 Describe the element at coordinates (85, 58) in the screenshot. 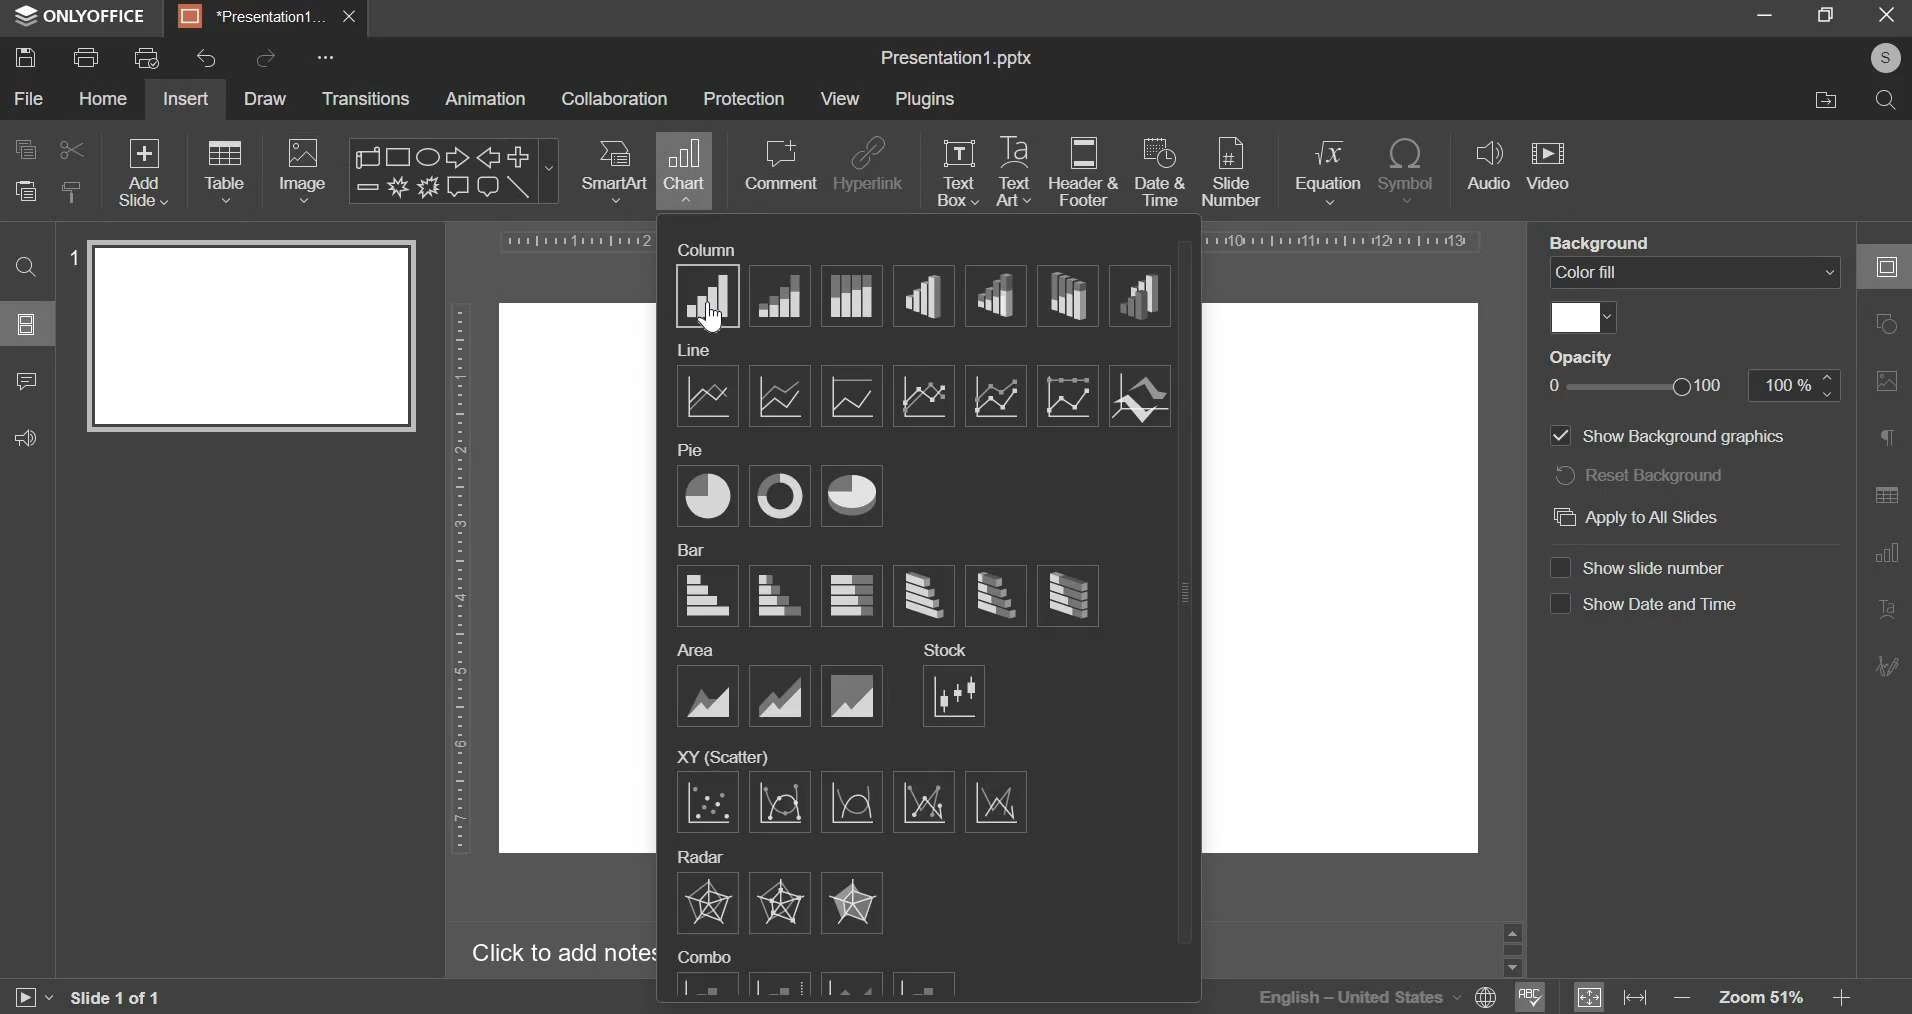

I see `print` at that location.